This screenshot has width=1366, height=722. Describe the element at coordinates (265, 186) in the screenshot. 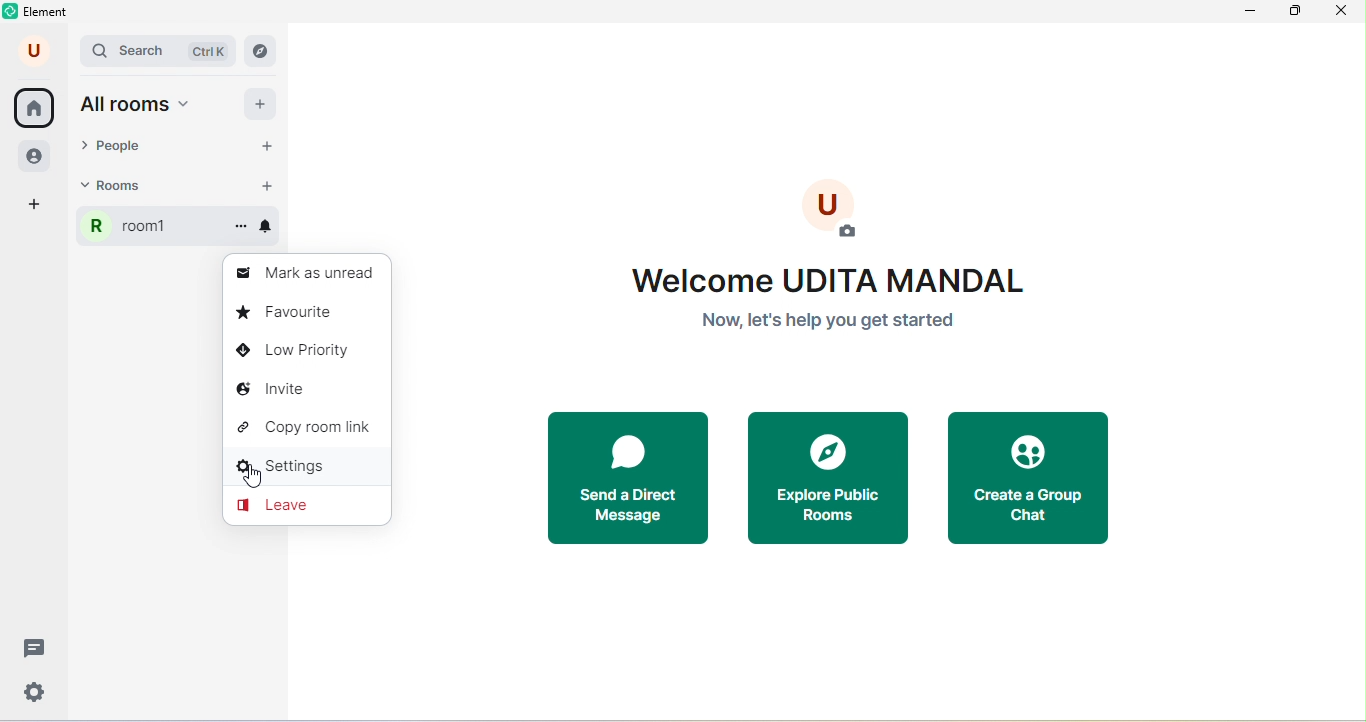

I see `add room` at that location.